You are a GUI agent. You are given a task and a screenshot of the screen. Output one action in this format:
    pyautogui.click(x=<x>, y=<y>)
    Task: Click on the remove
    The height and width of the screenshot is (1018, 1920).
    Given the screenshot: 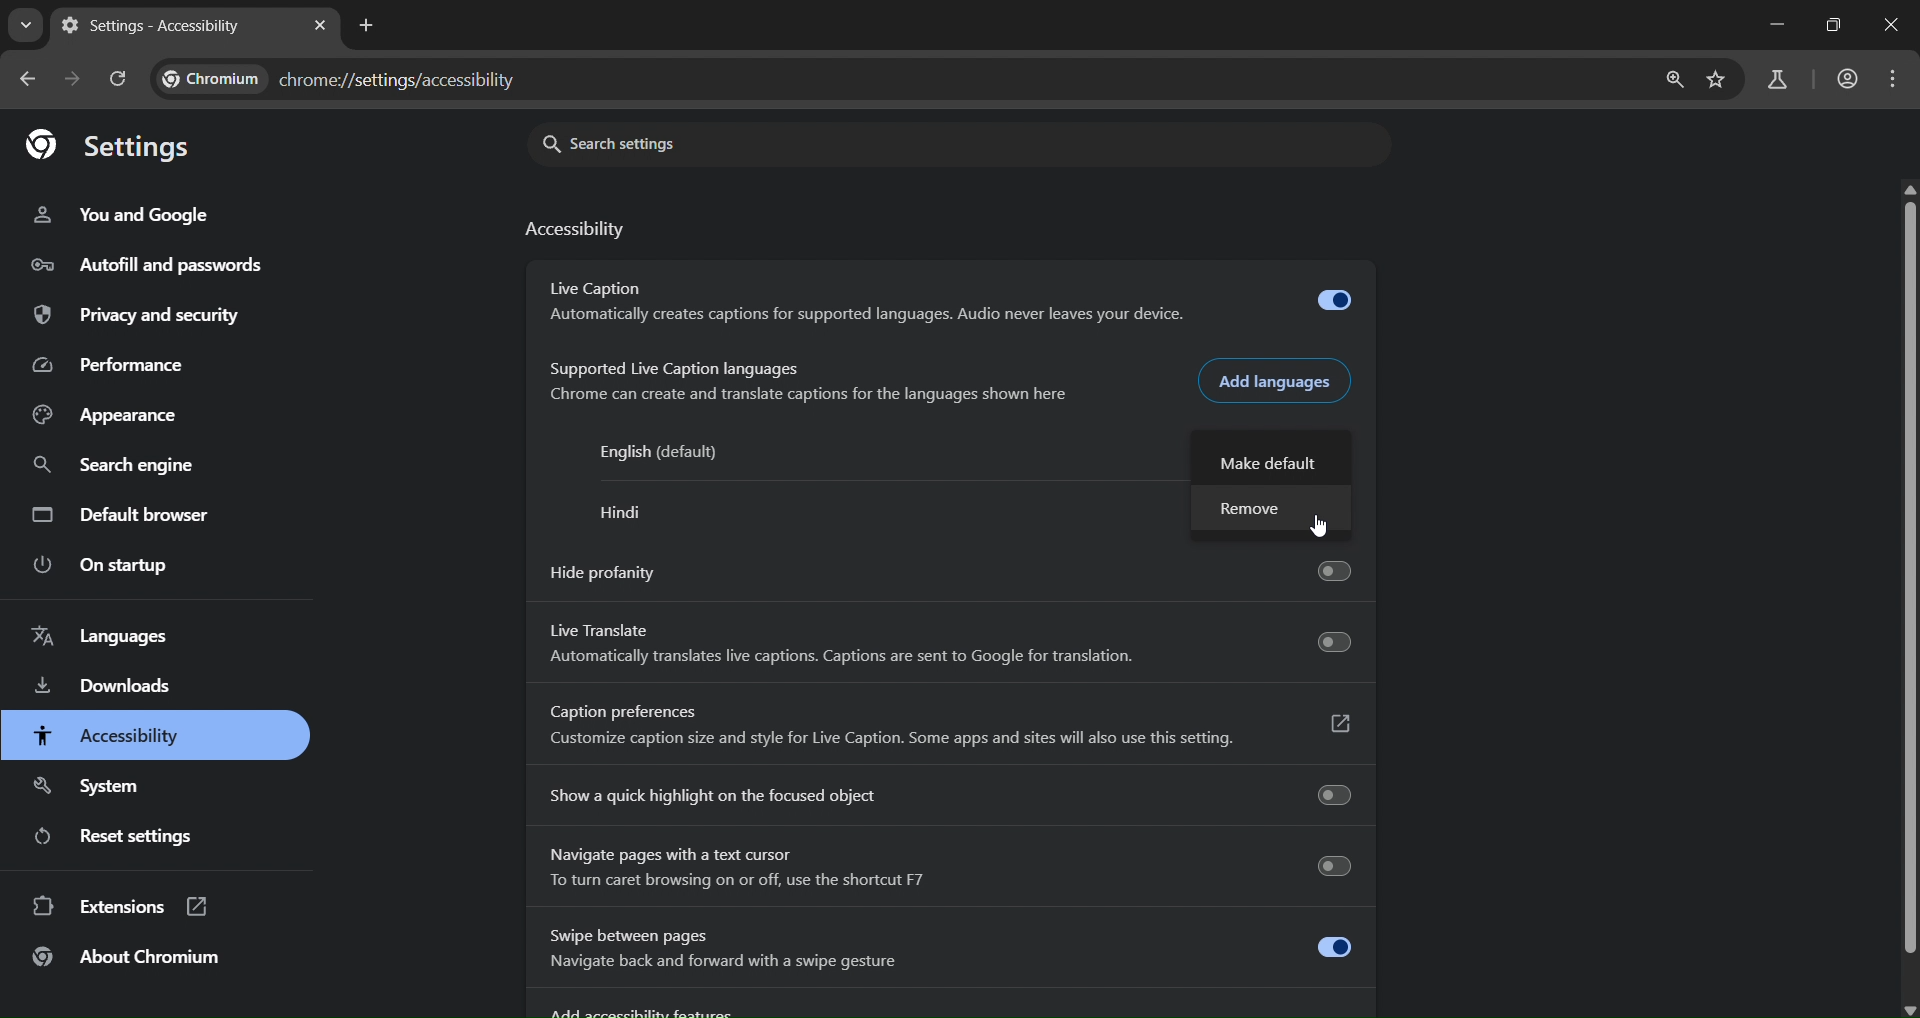 What is the action you would take?
    pyautogui.click(x=1259, y=509)
    